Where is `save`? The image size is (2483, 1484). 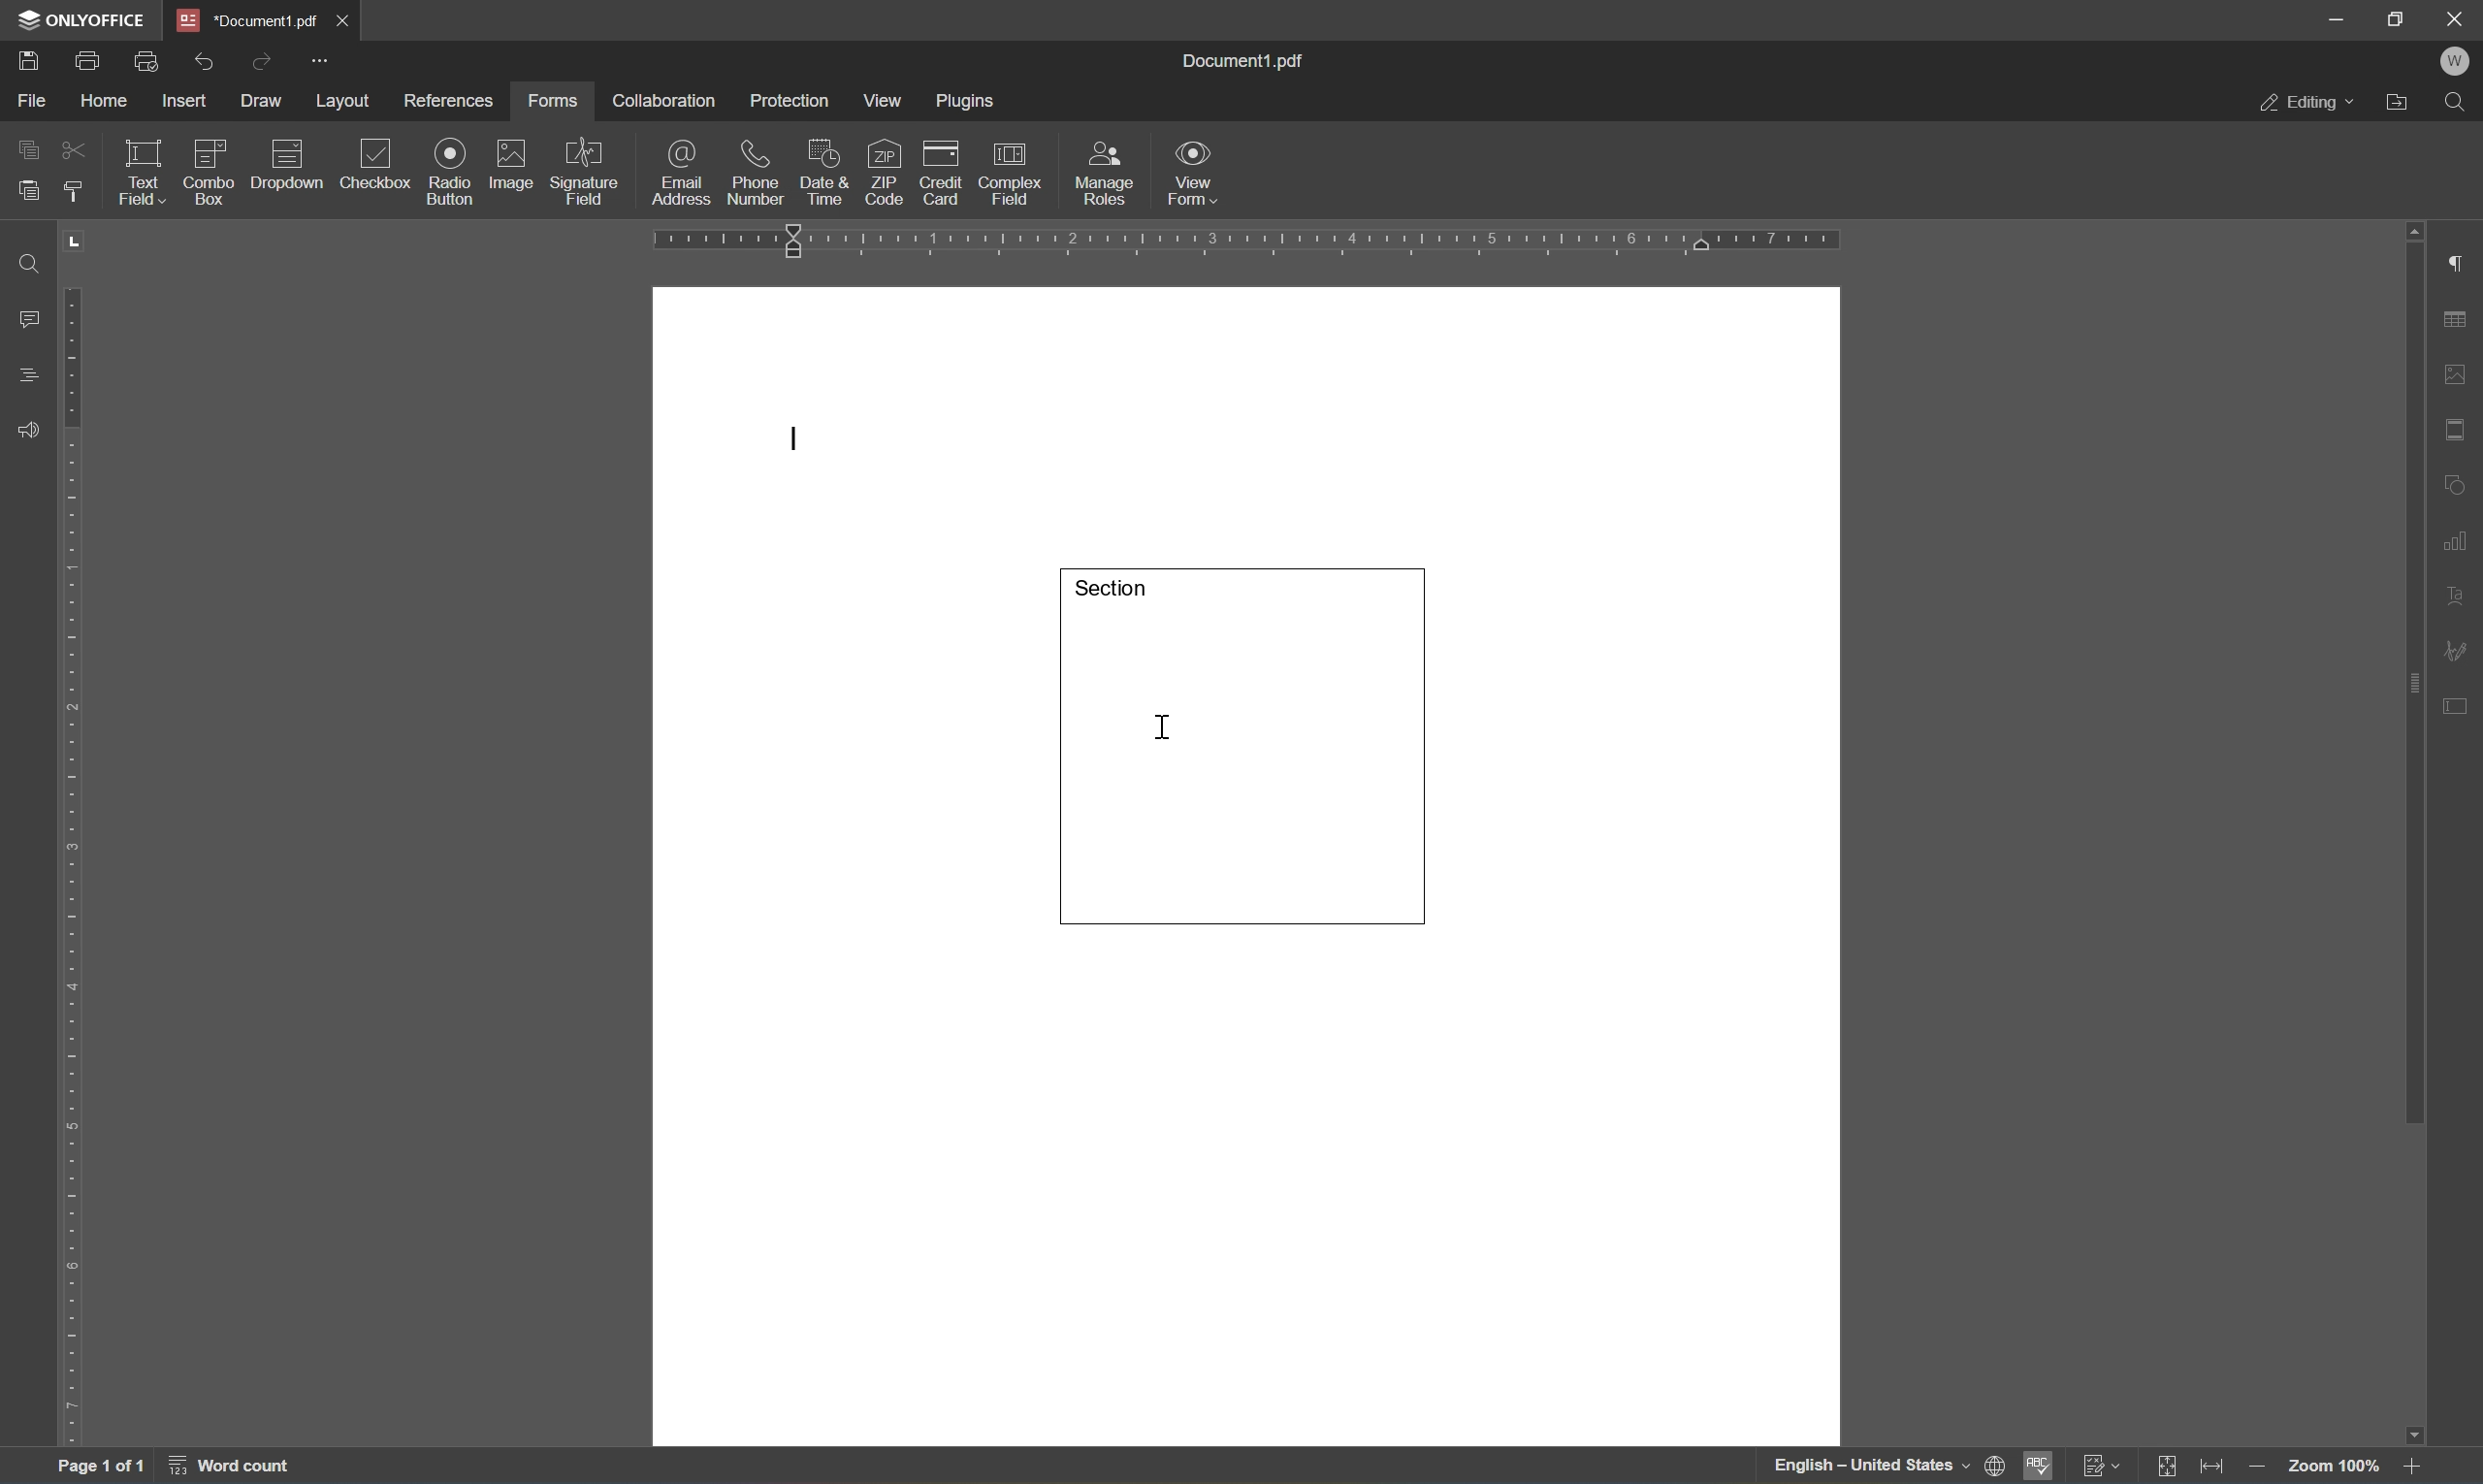
save is located at coordinates (37, 60).